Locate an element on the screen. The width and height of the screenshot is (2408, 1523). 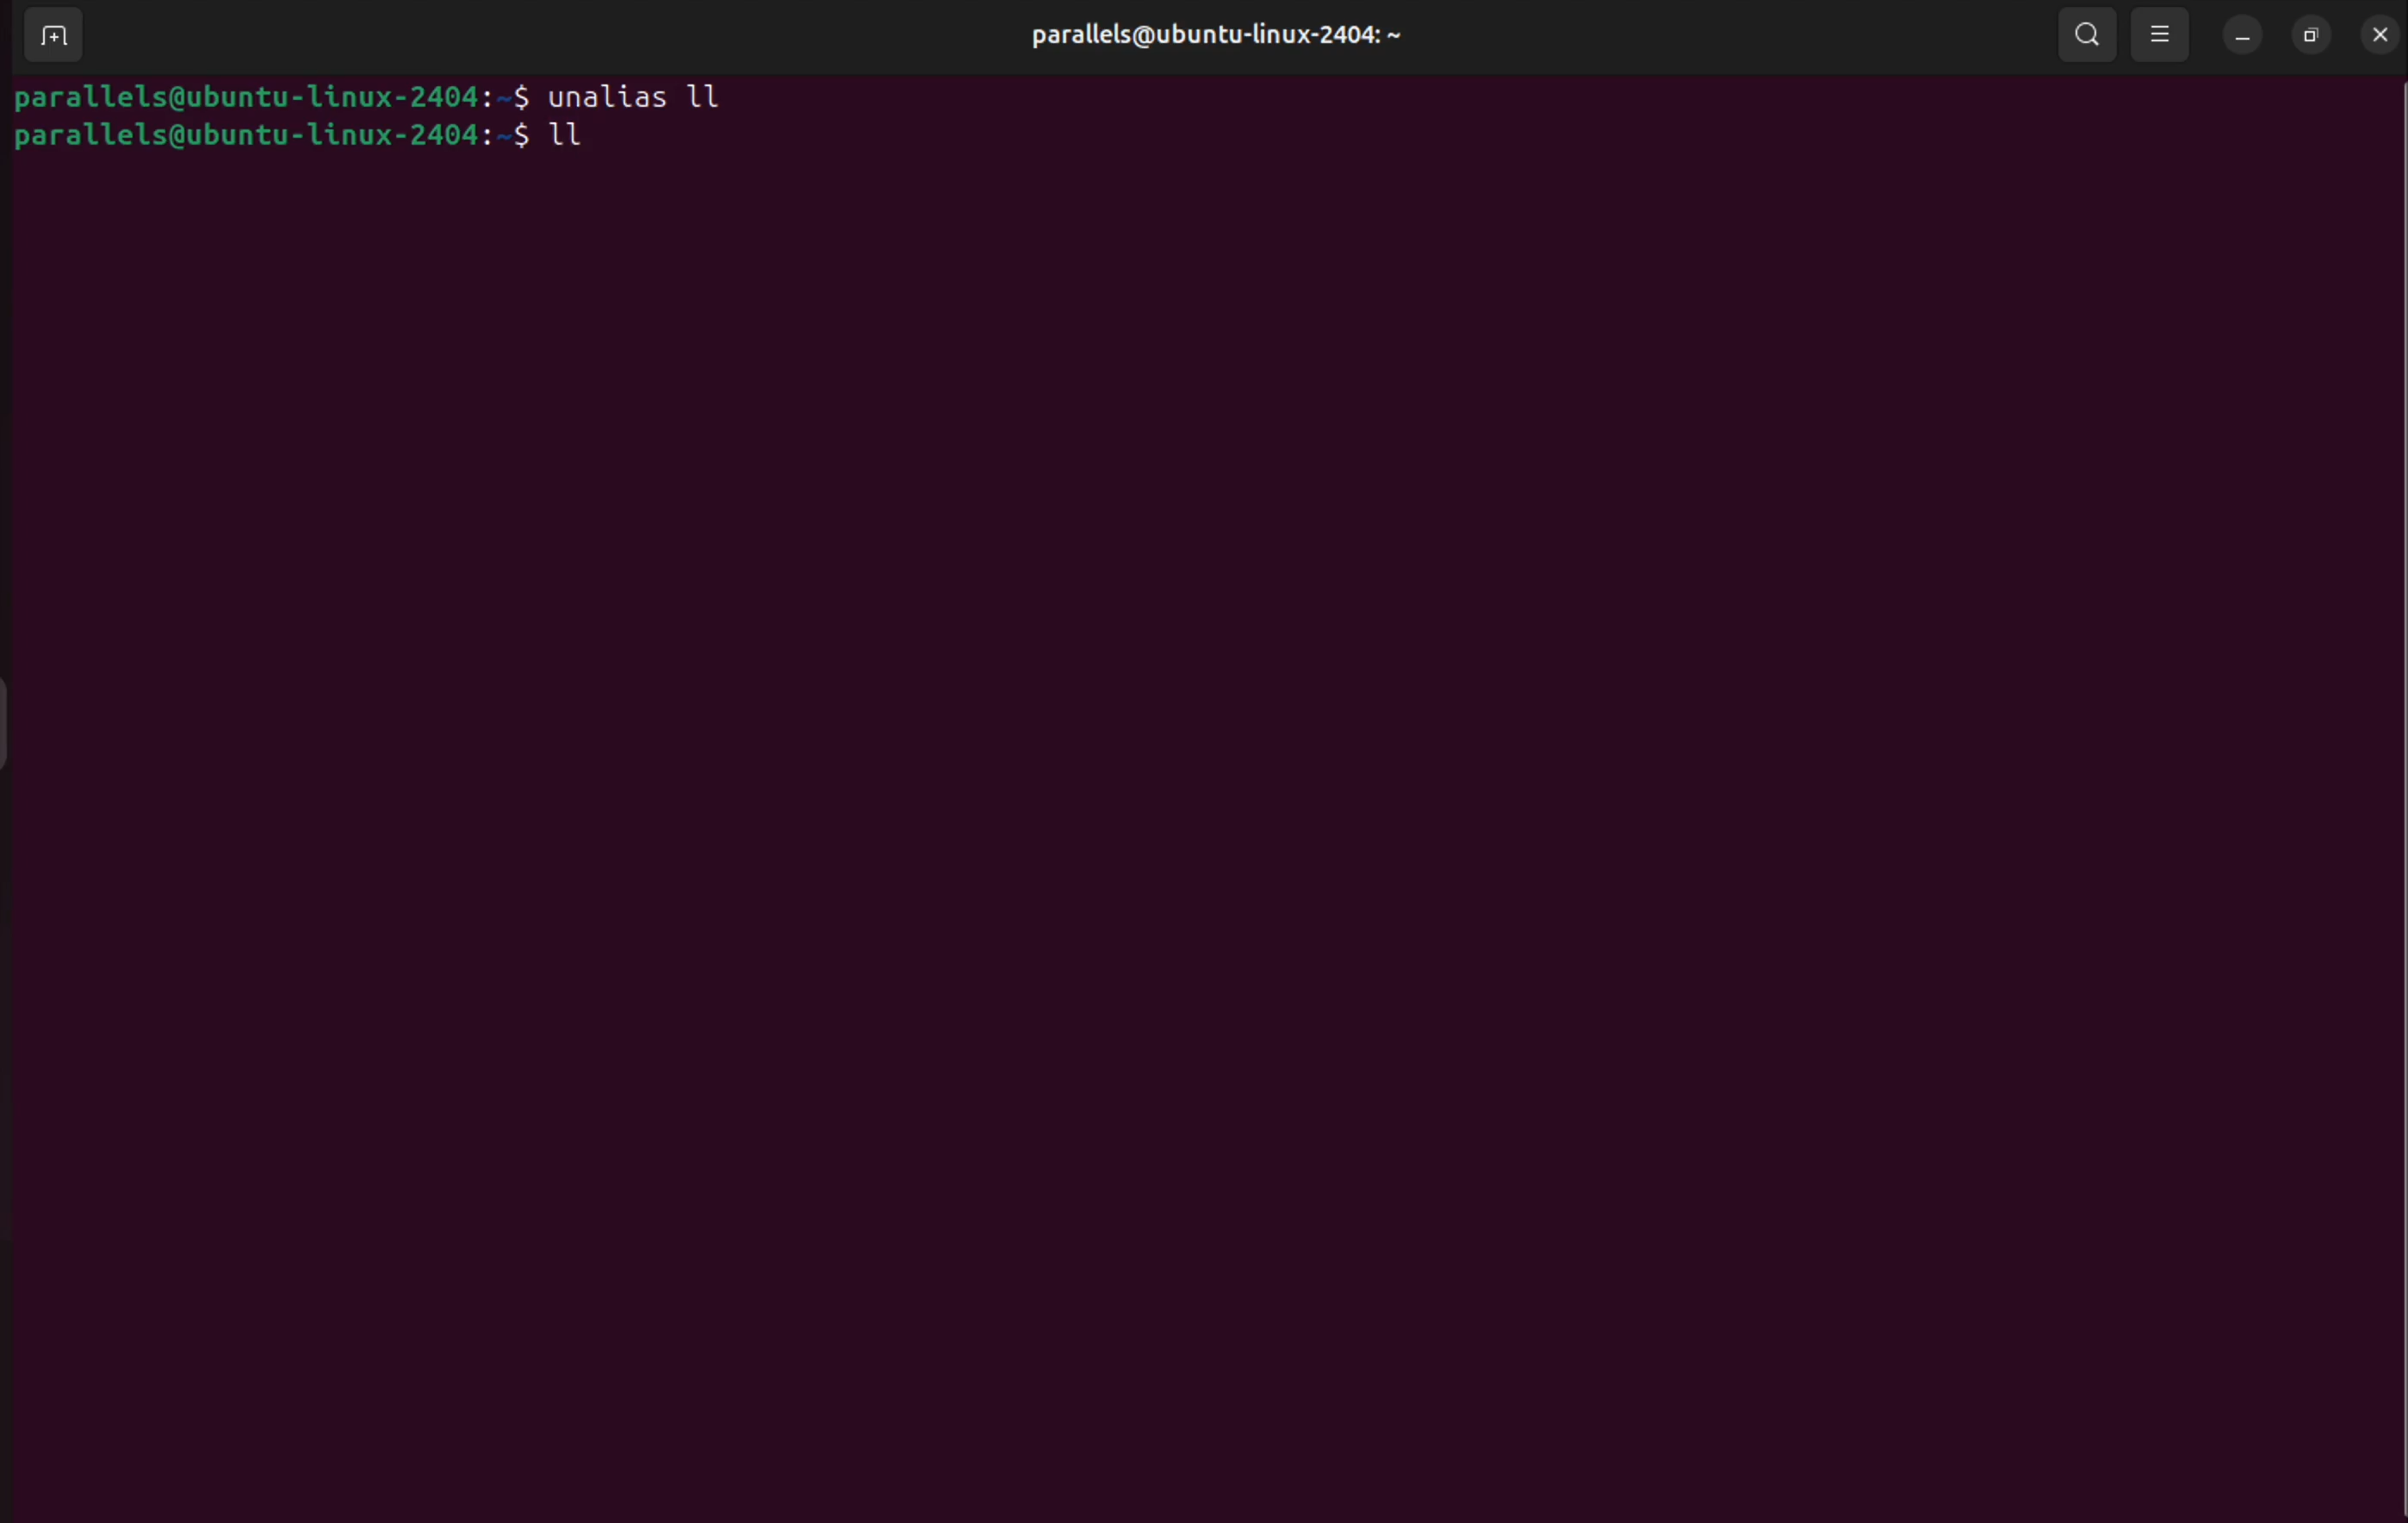
unalias ll is located at coordinates (636, 96).